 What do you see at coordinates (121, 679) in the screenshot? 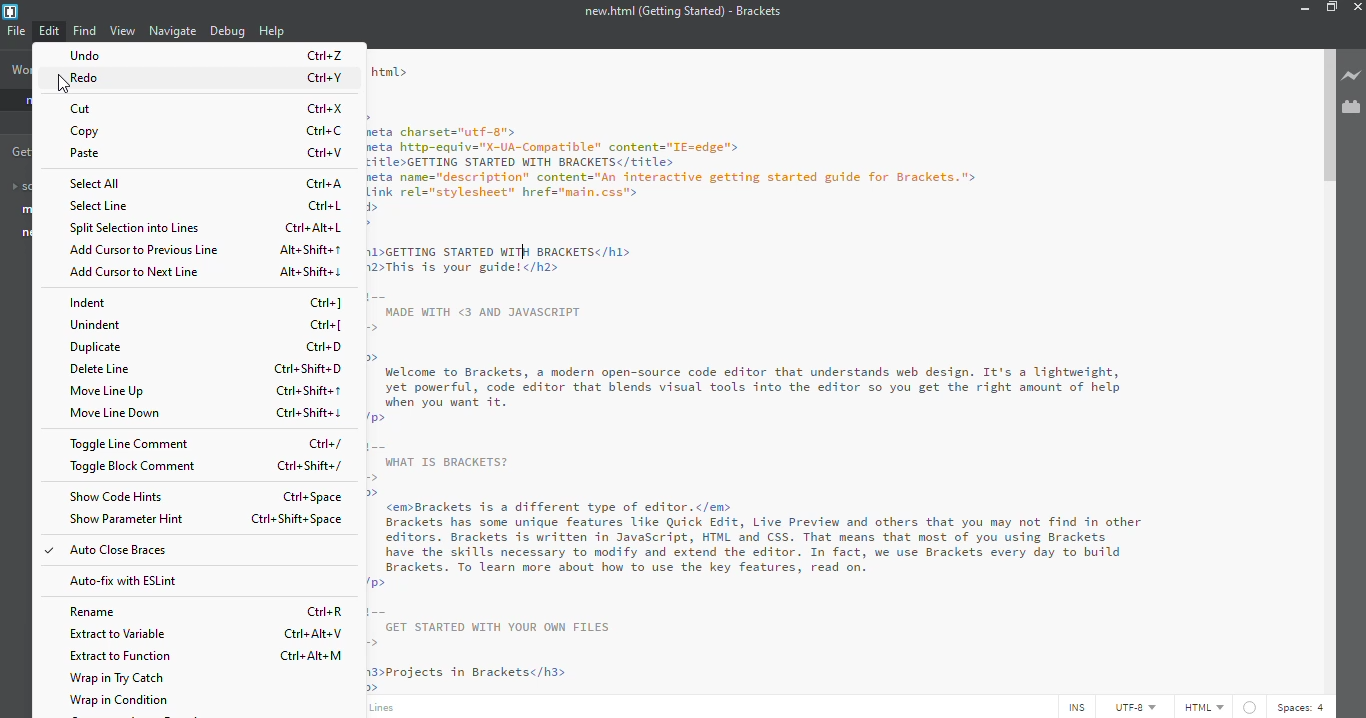
I see `wrap in try catch` at bounding box center [121, 679].